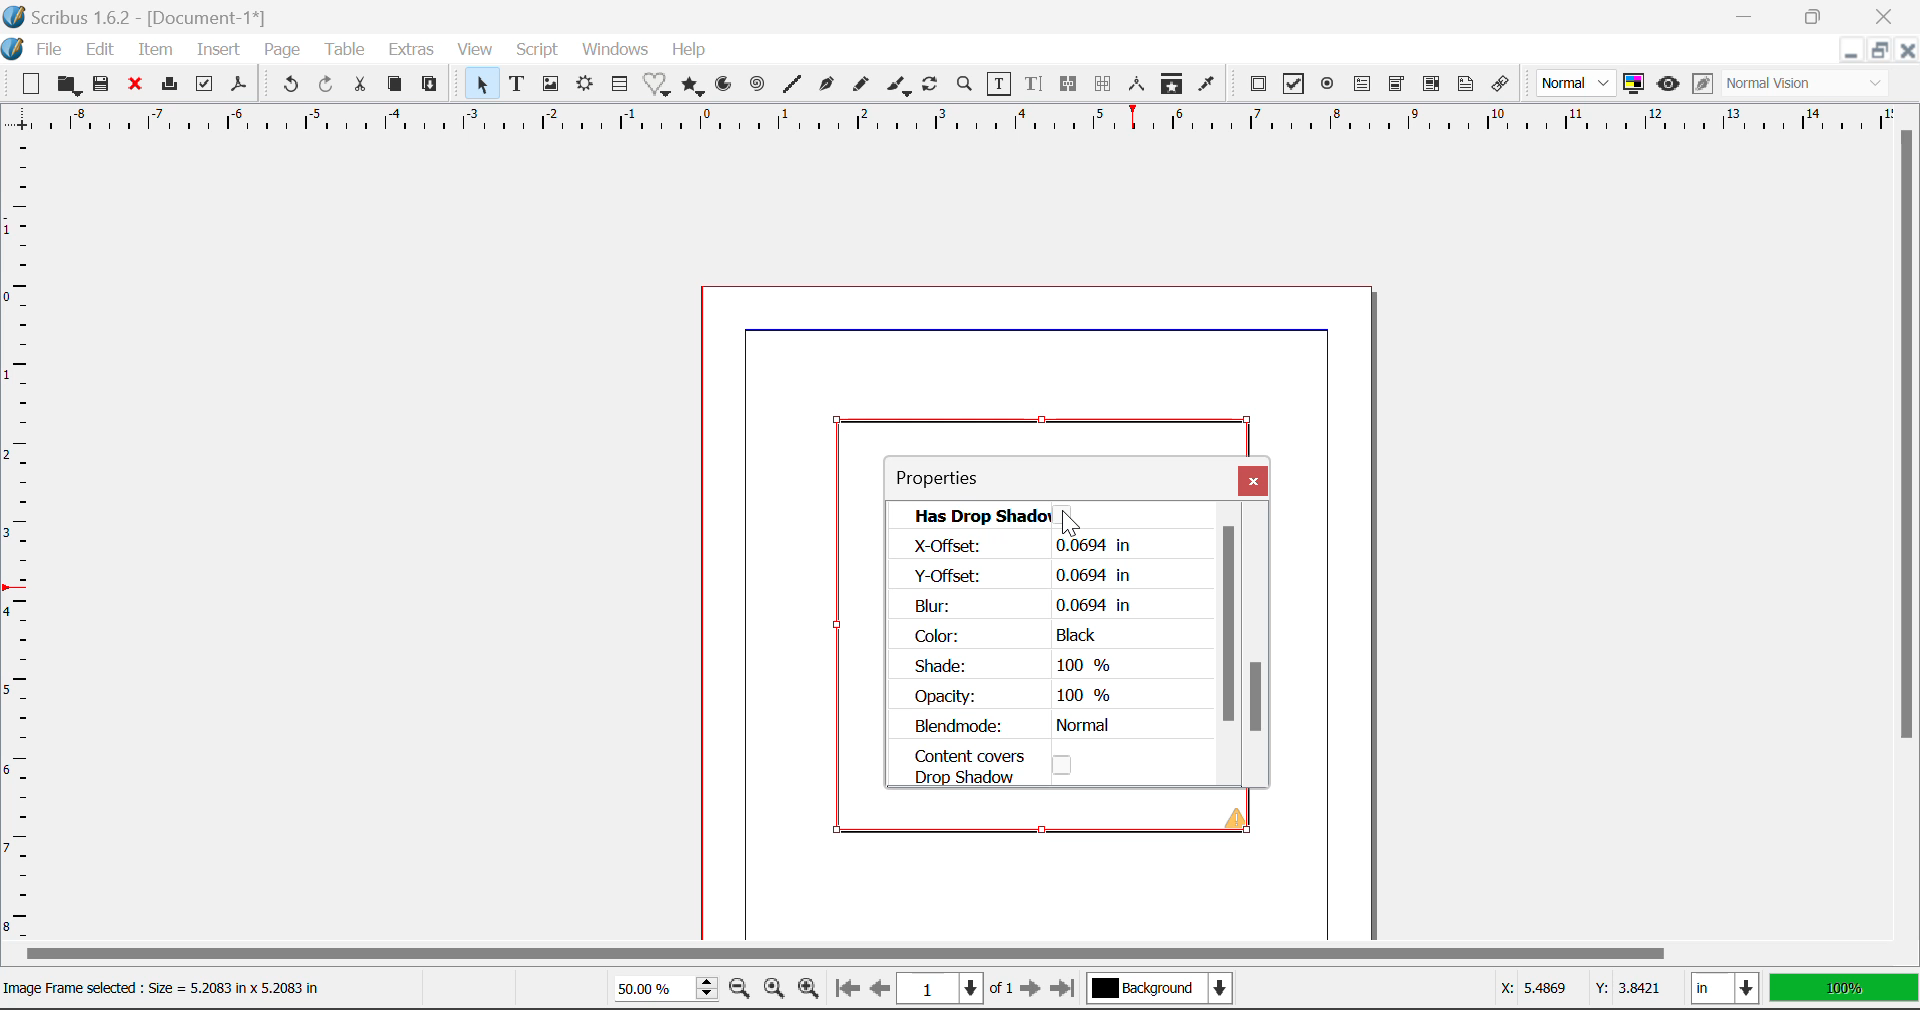 The height and width of the screenshot is (1010, 1920). Describe the element at coordinates (204, 86) in the screenshot. I see `Preflight Verifier` at that location.